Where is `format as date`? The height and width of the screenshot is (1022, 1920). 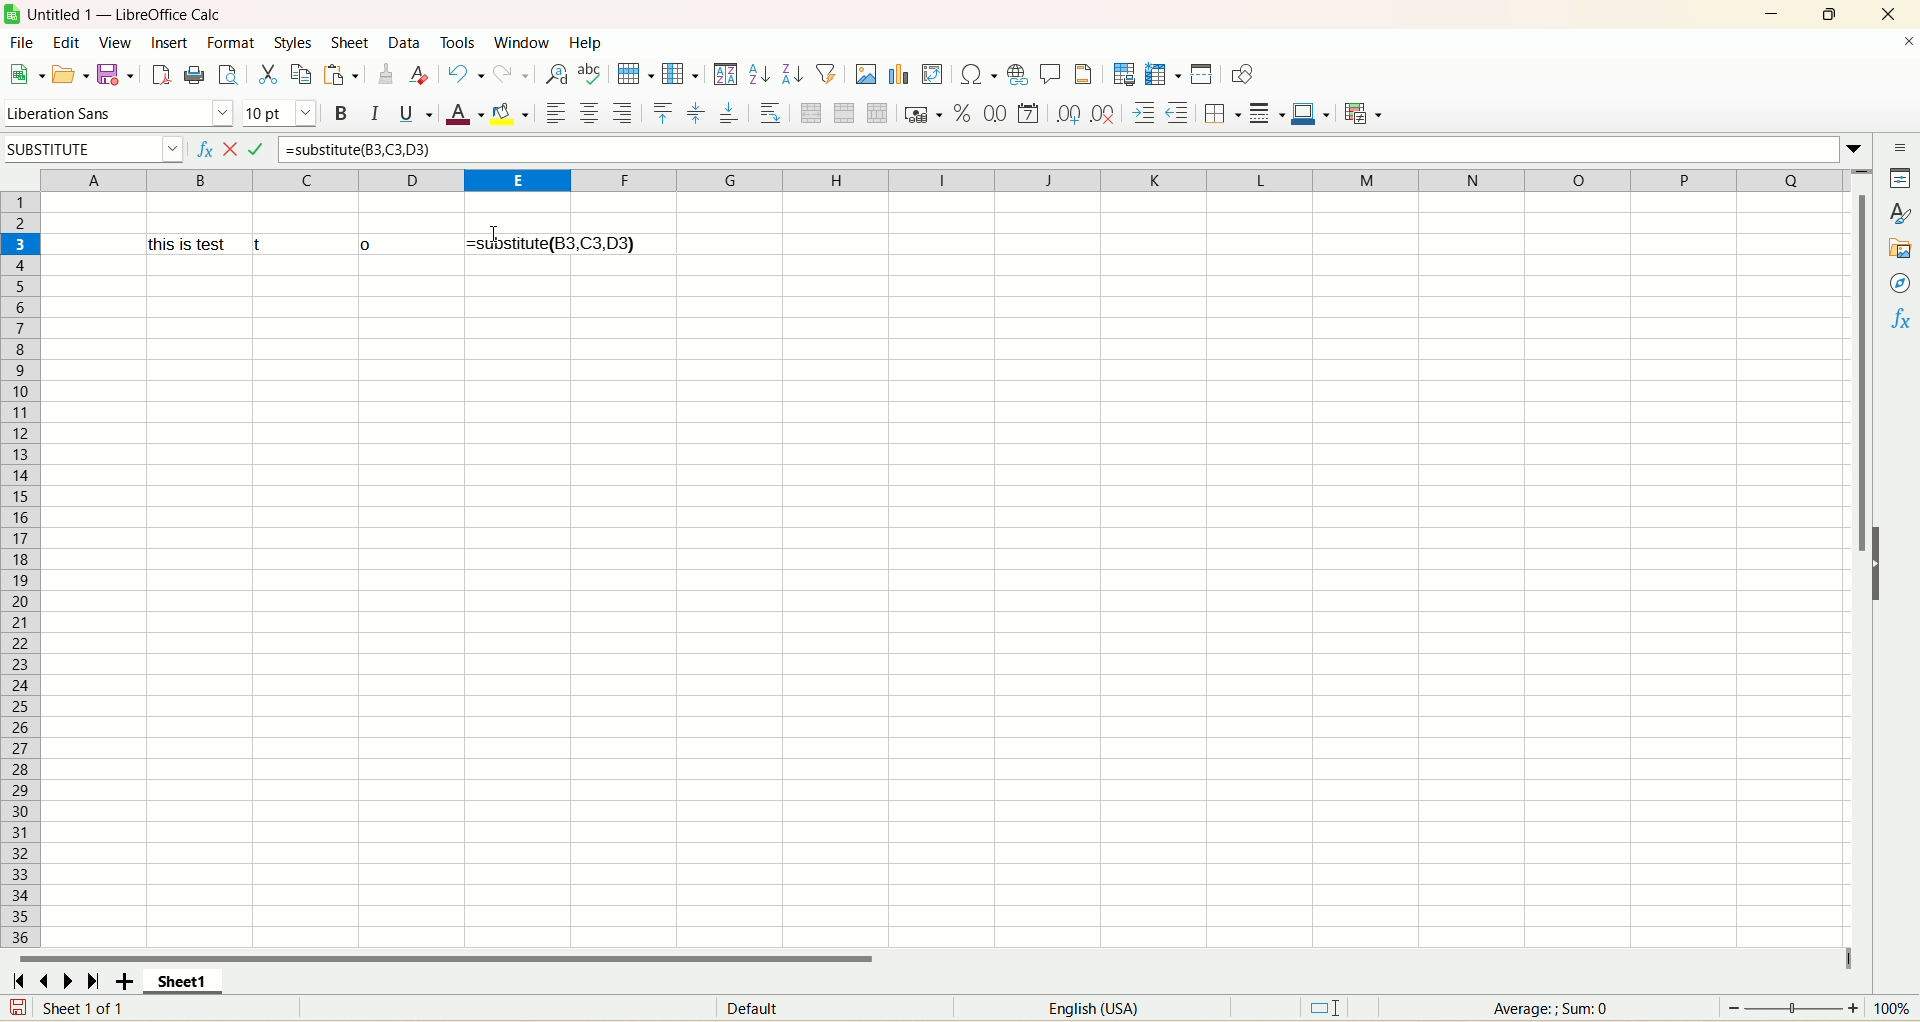
format as date is located at coordinates (1029, 115).